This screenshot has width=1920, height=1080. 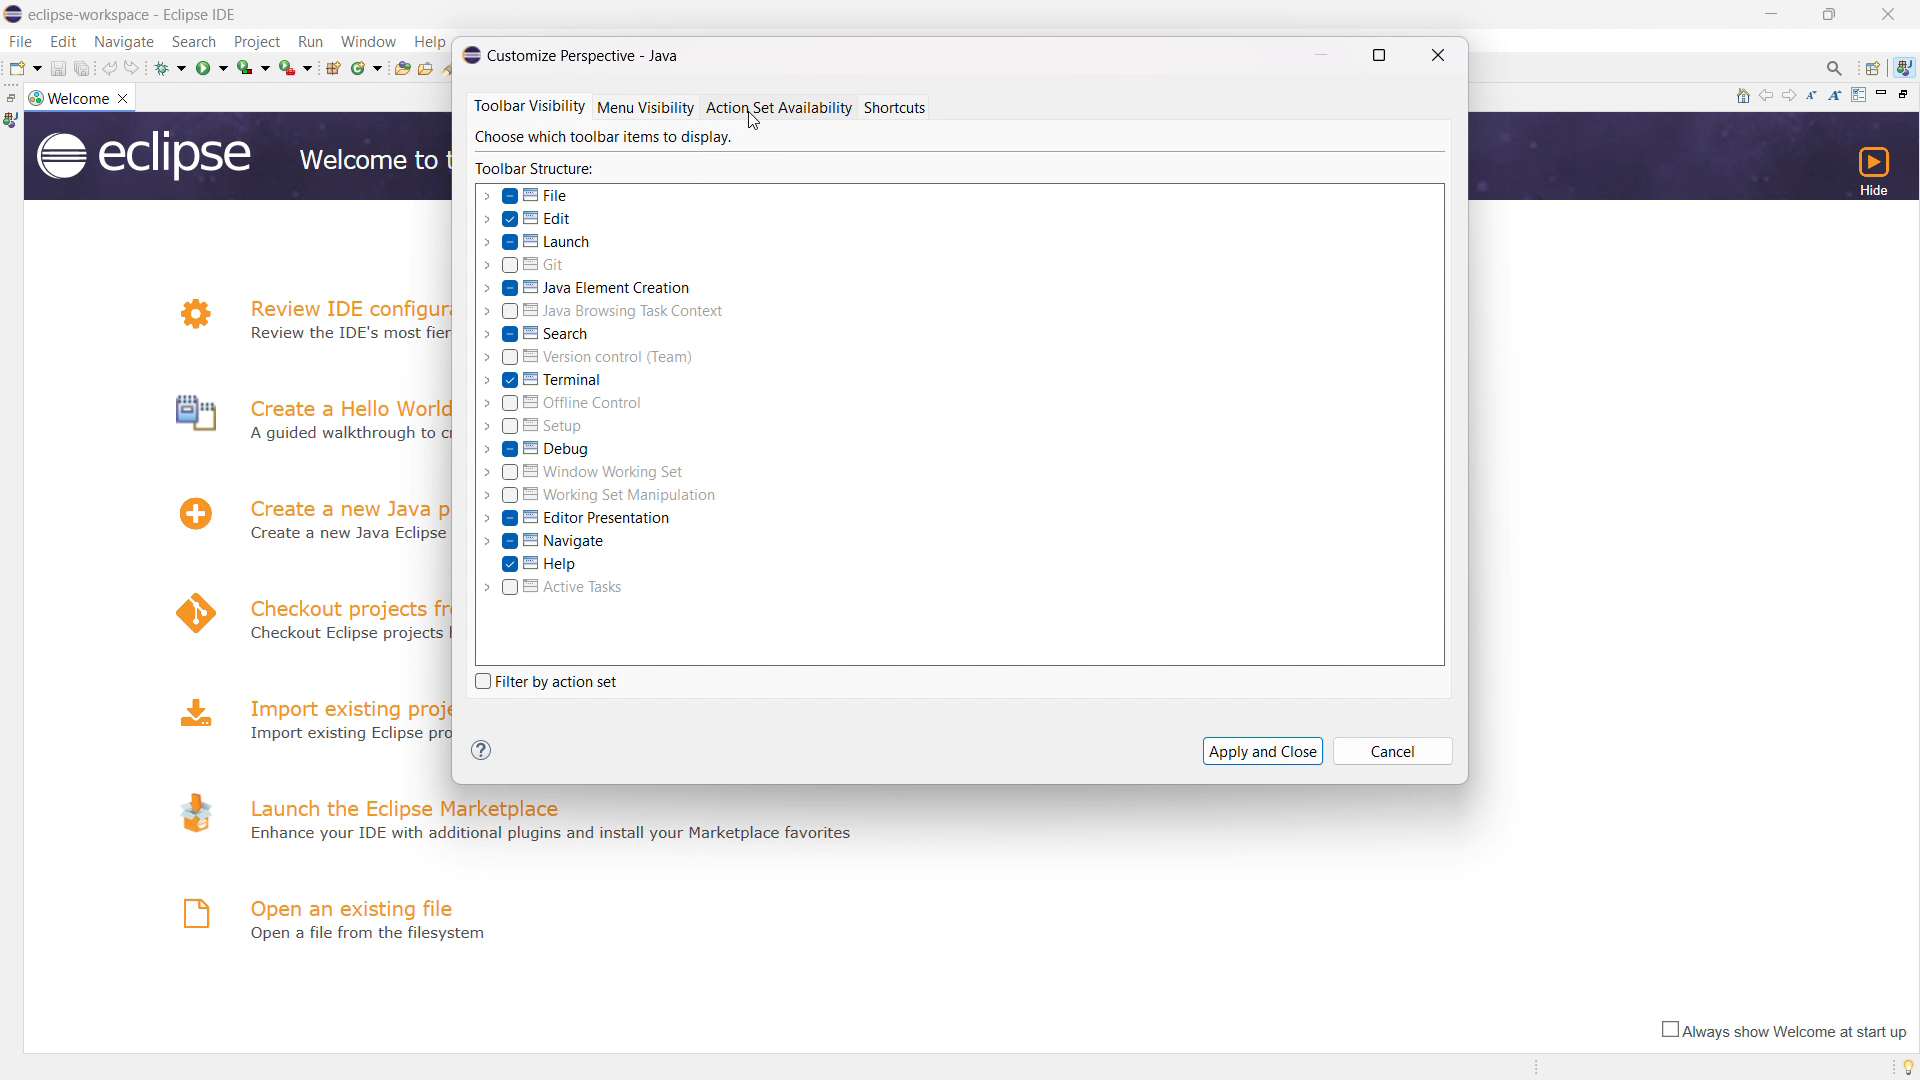 I want to click on help, so click(x=529, y=564).